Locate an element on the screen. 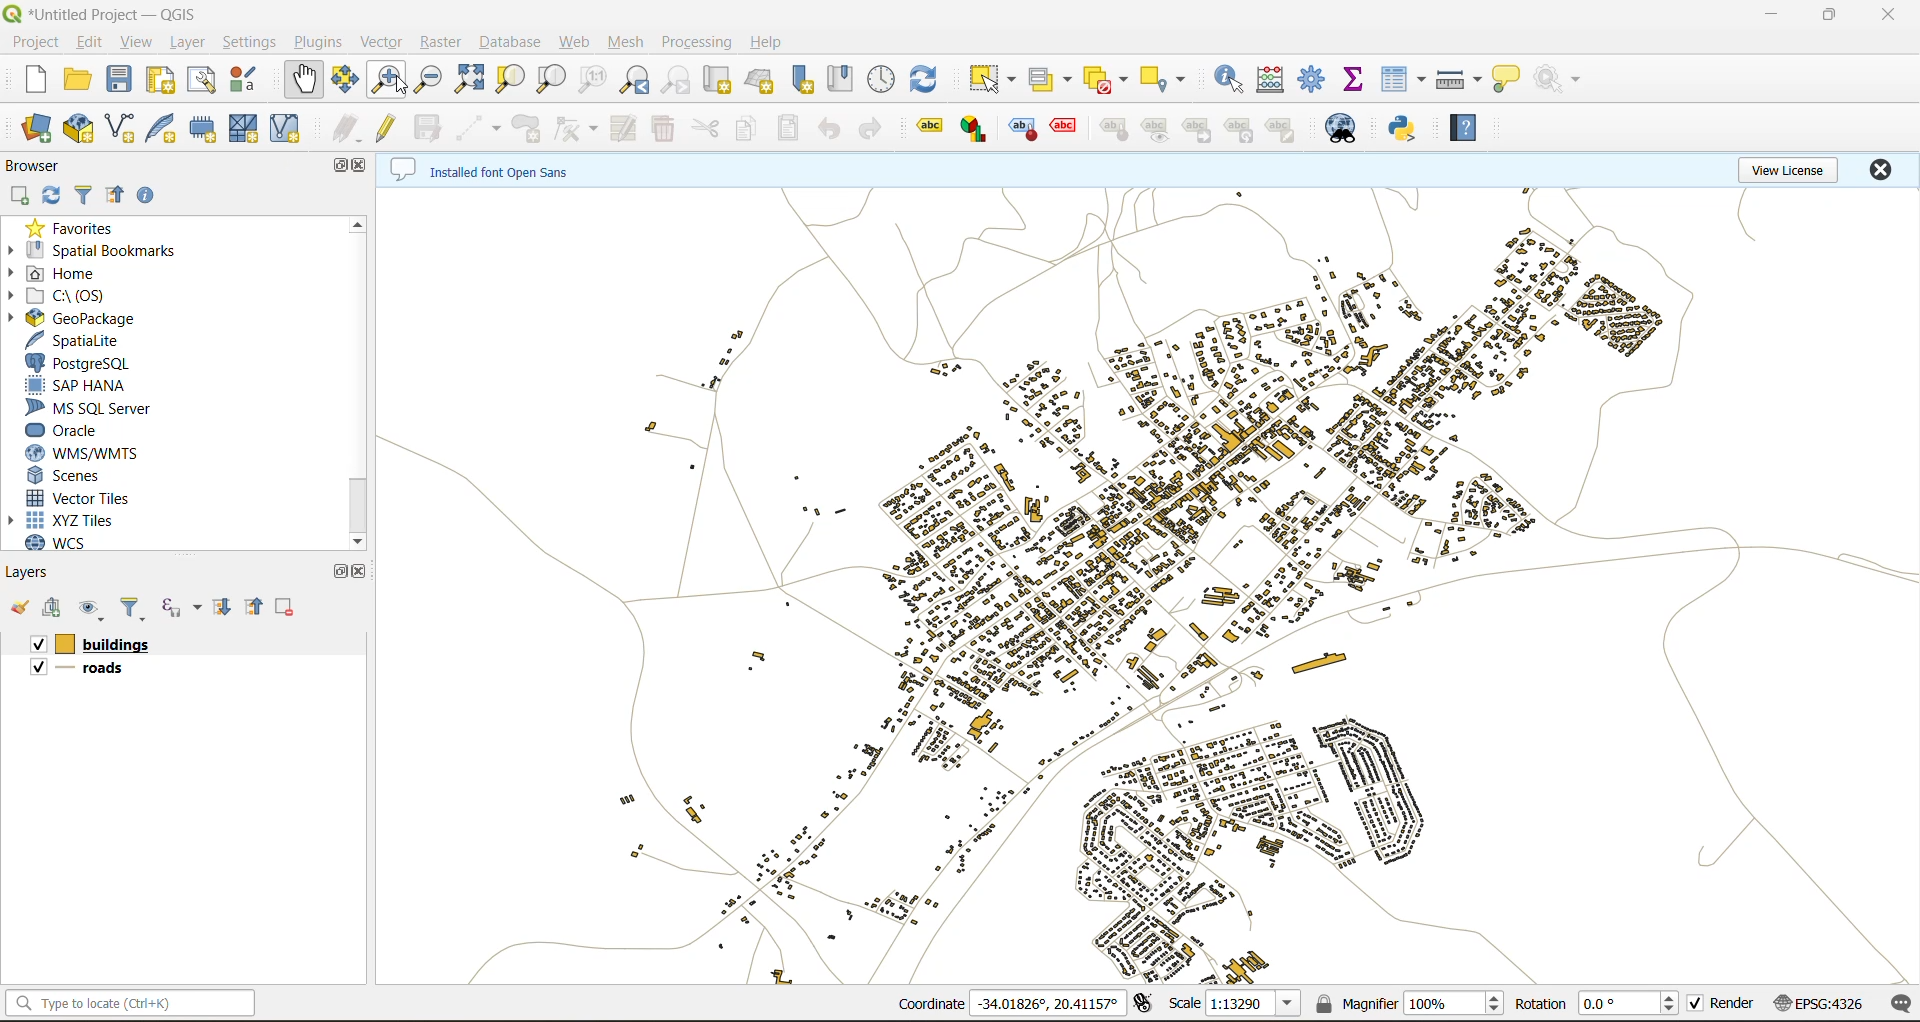 The height and width of the screenshot is (1022, 1920). Add Charts is located at coordinates (977, 132).